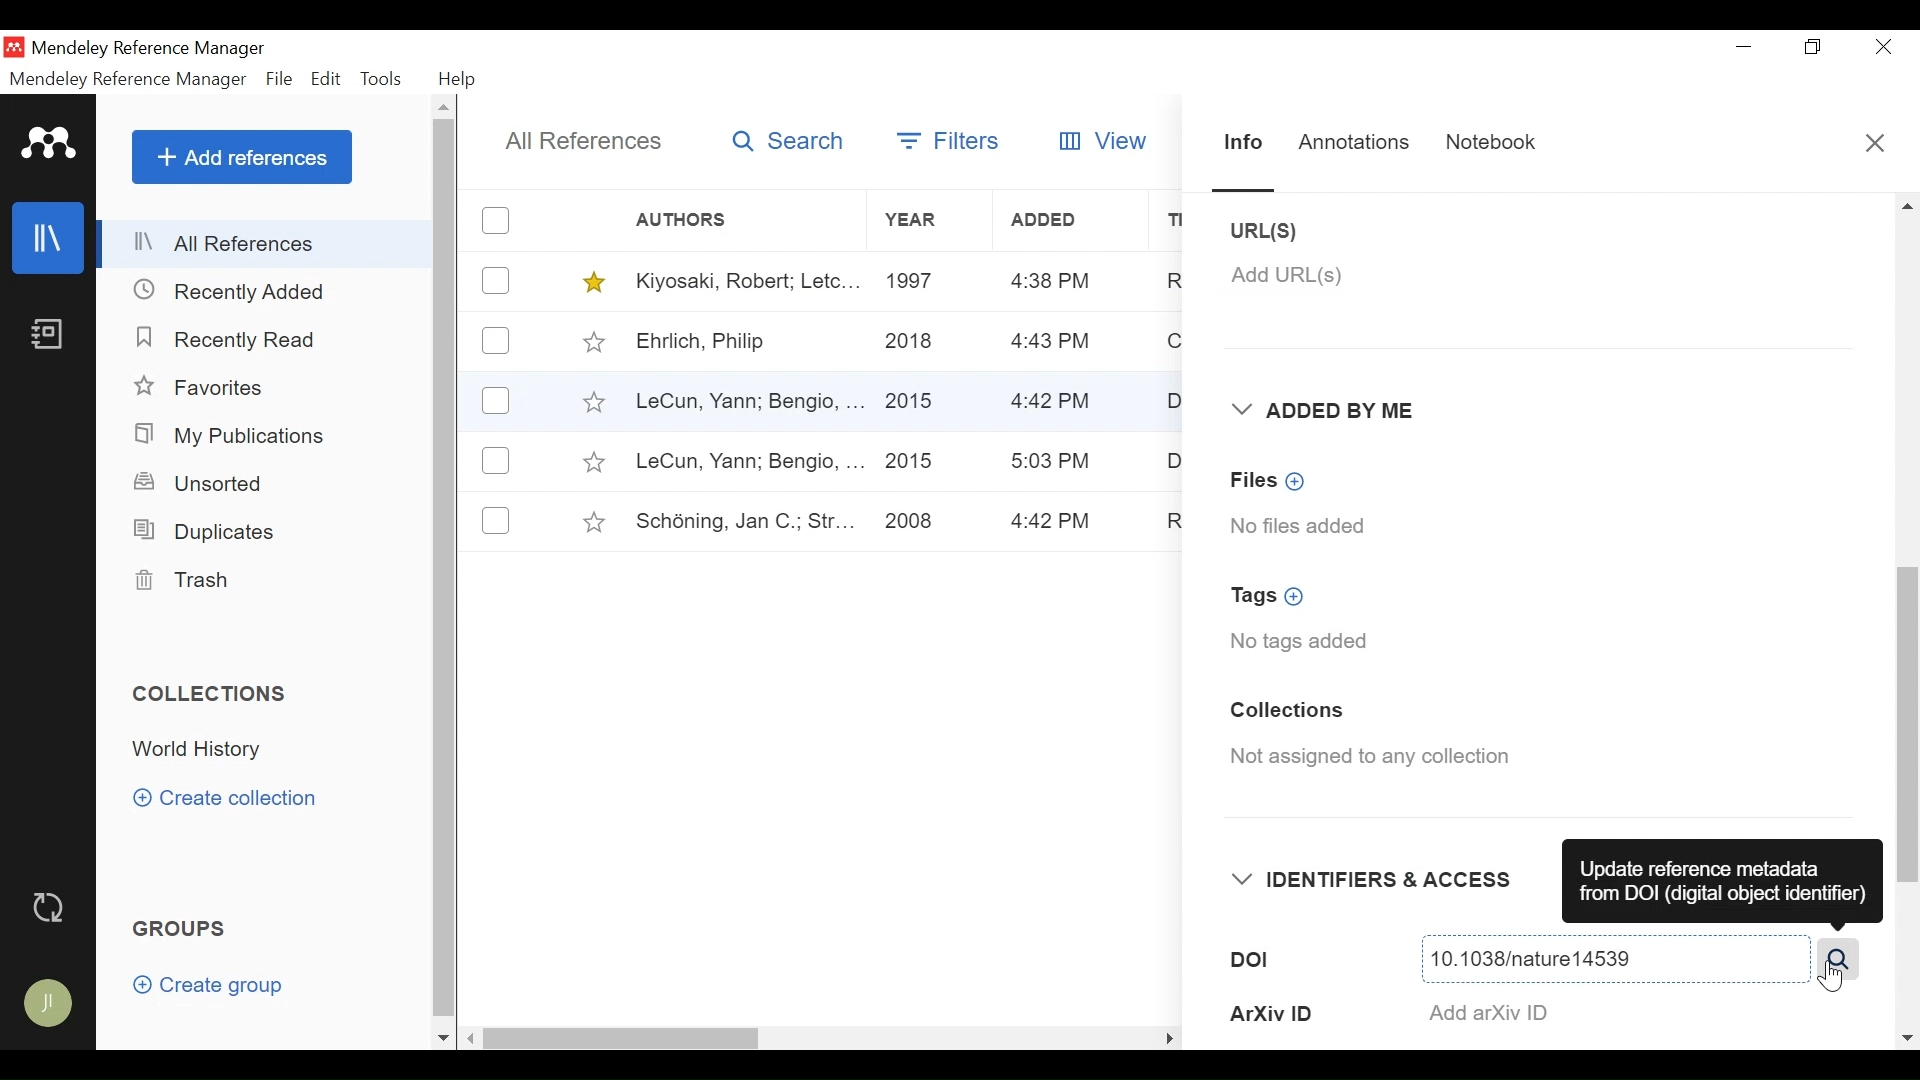 The height and width of the screenshot is (1080, 1920). I want to click on (un)select, so click(495, 460).